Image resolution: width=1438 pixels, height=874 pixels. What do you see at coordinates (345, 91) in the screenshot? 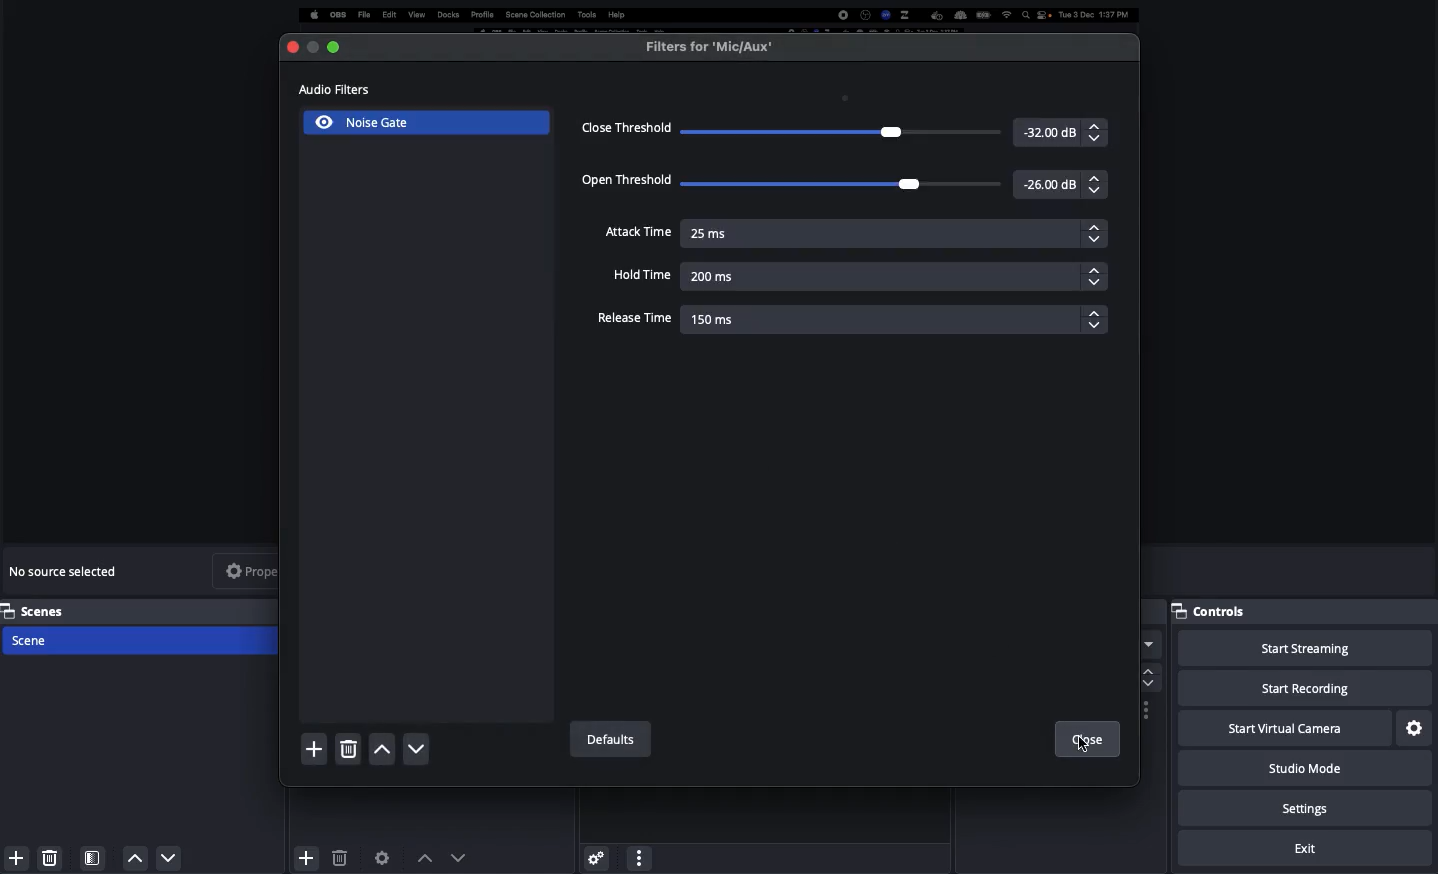
I see `Audio Filters` at bounding box center [345, 91].